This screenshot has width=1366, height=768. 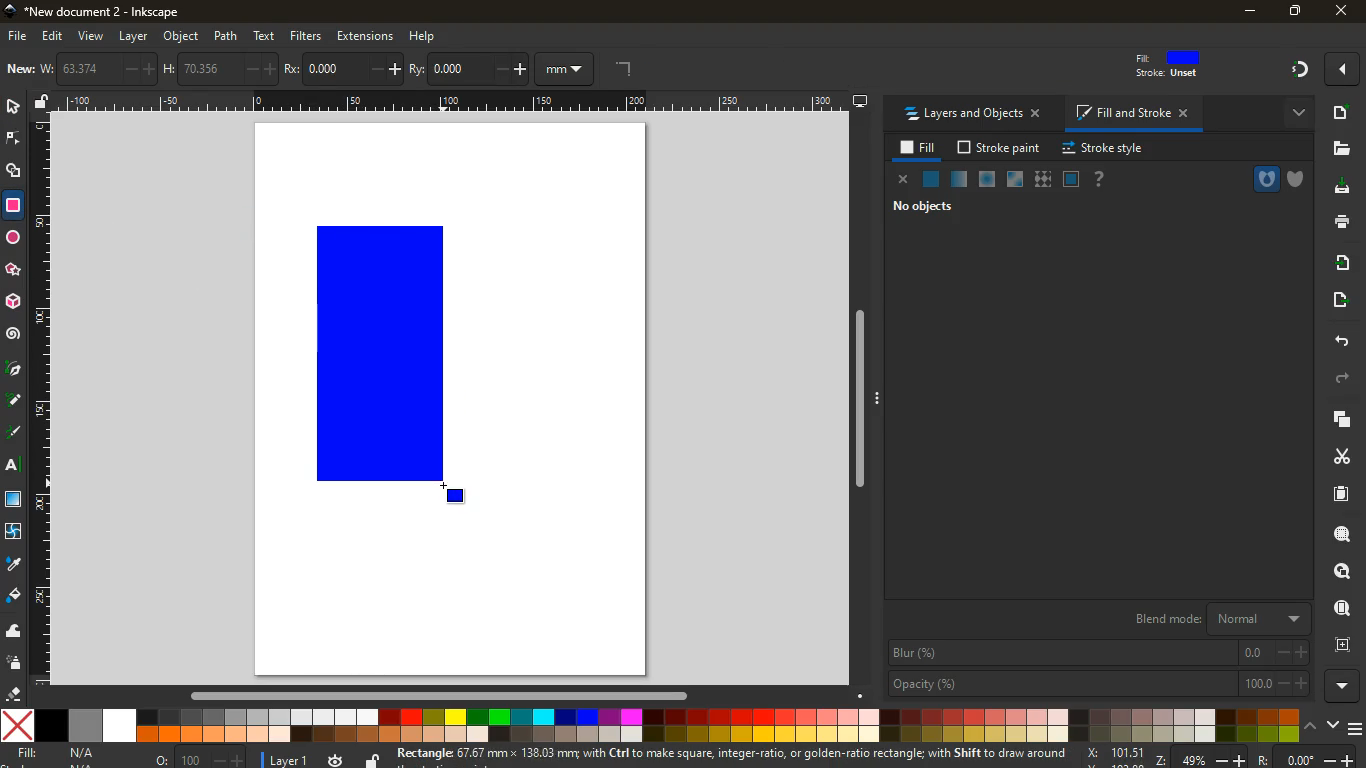 I want to click on help, so click(x=424, y=37).